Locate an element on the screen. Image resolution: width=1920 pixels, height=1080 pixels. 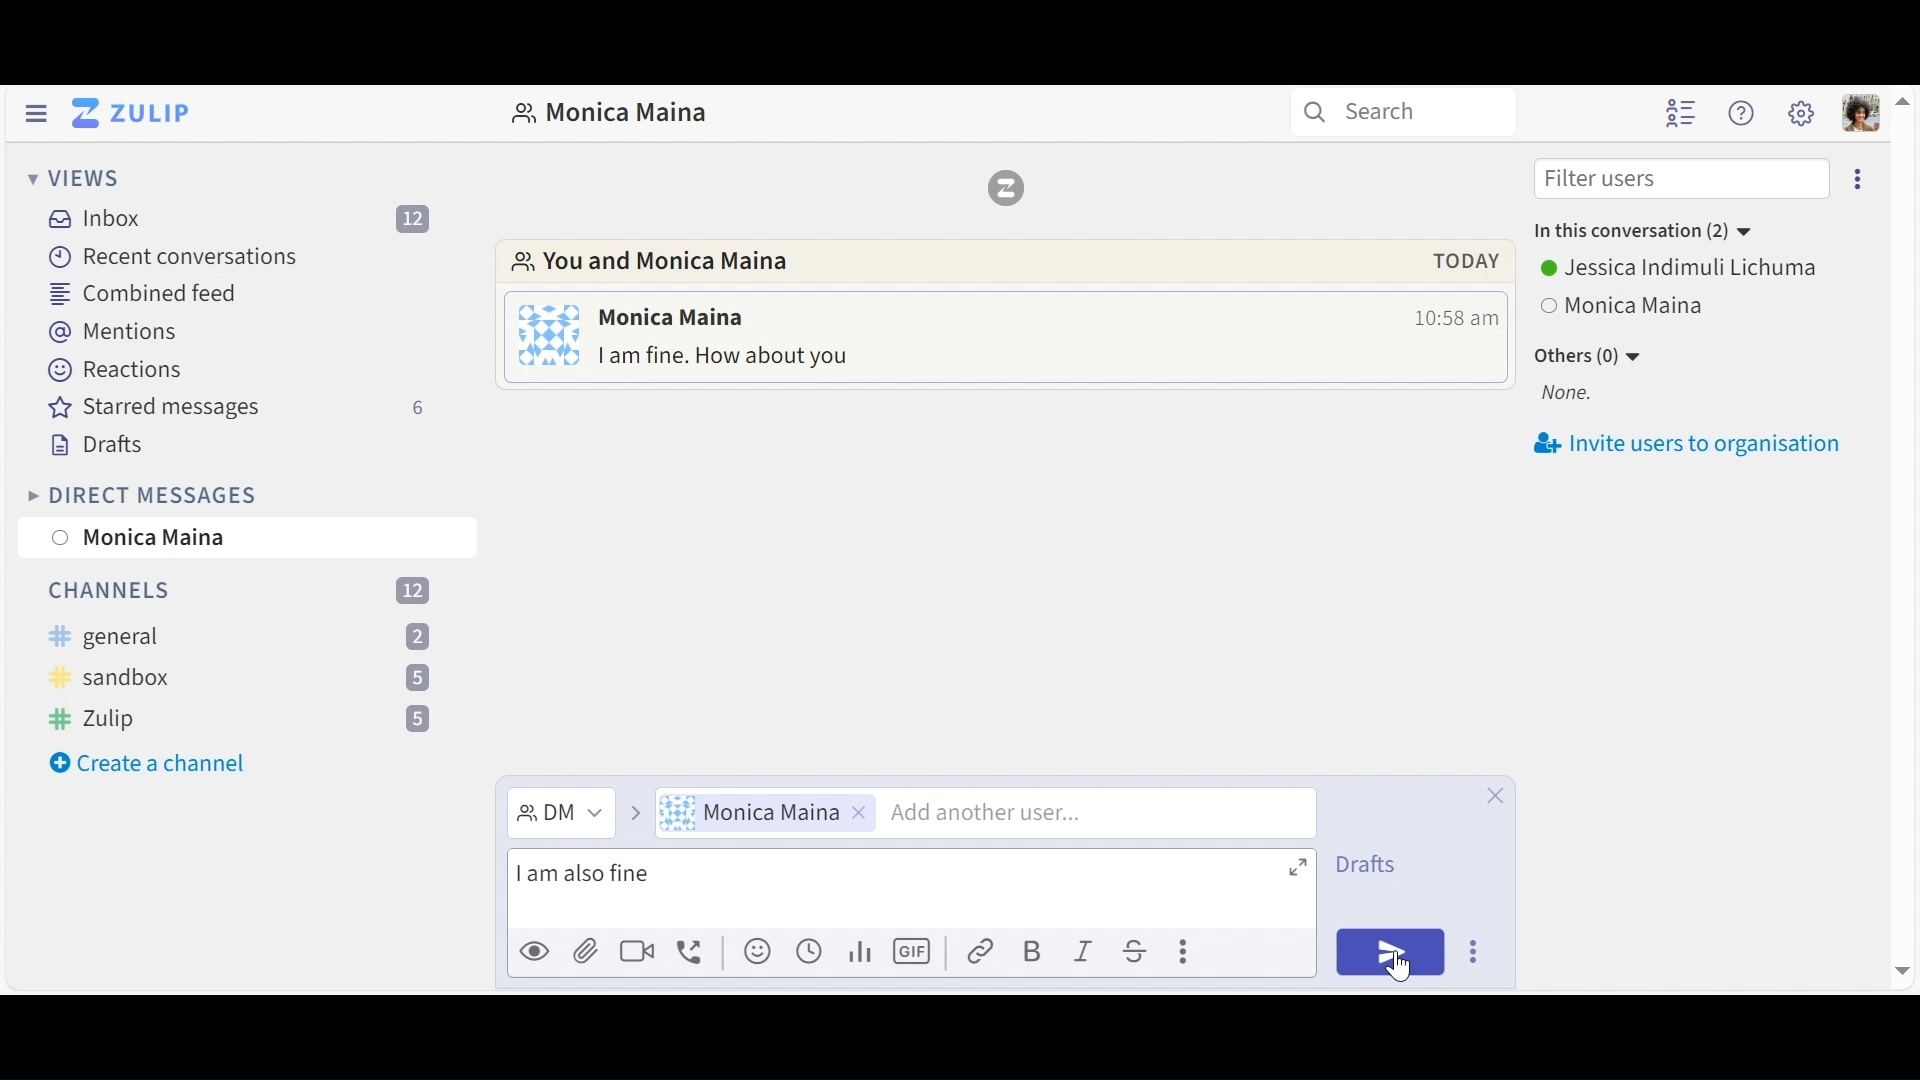
Go to Direct messages with this user is located at coordinates (653, 265).